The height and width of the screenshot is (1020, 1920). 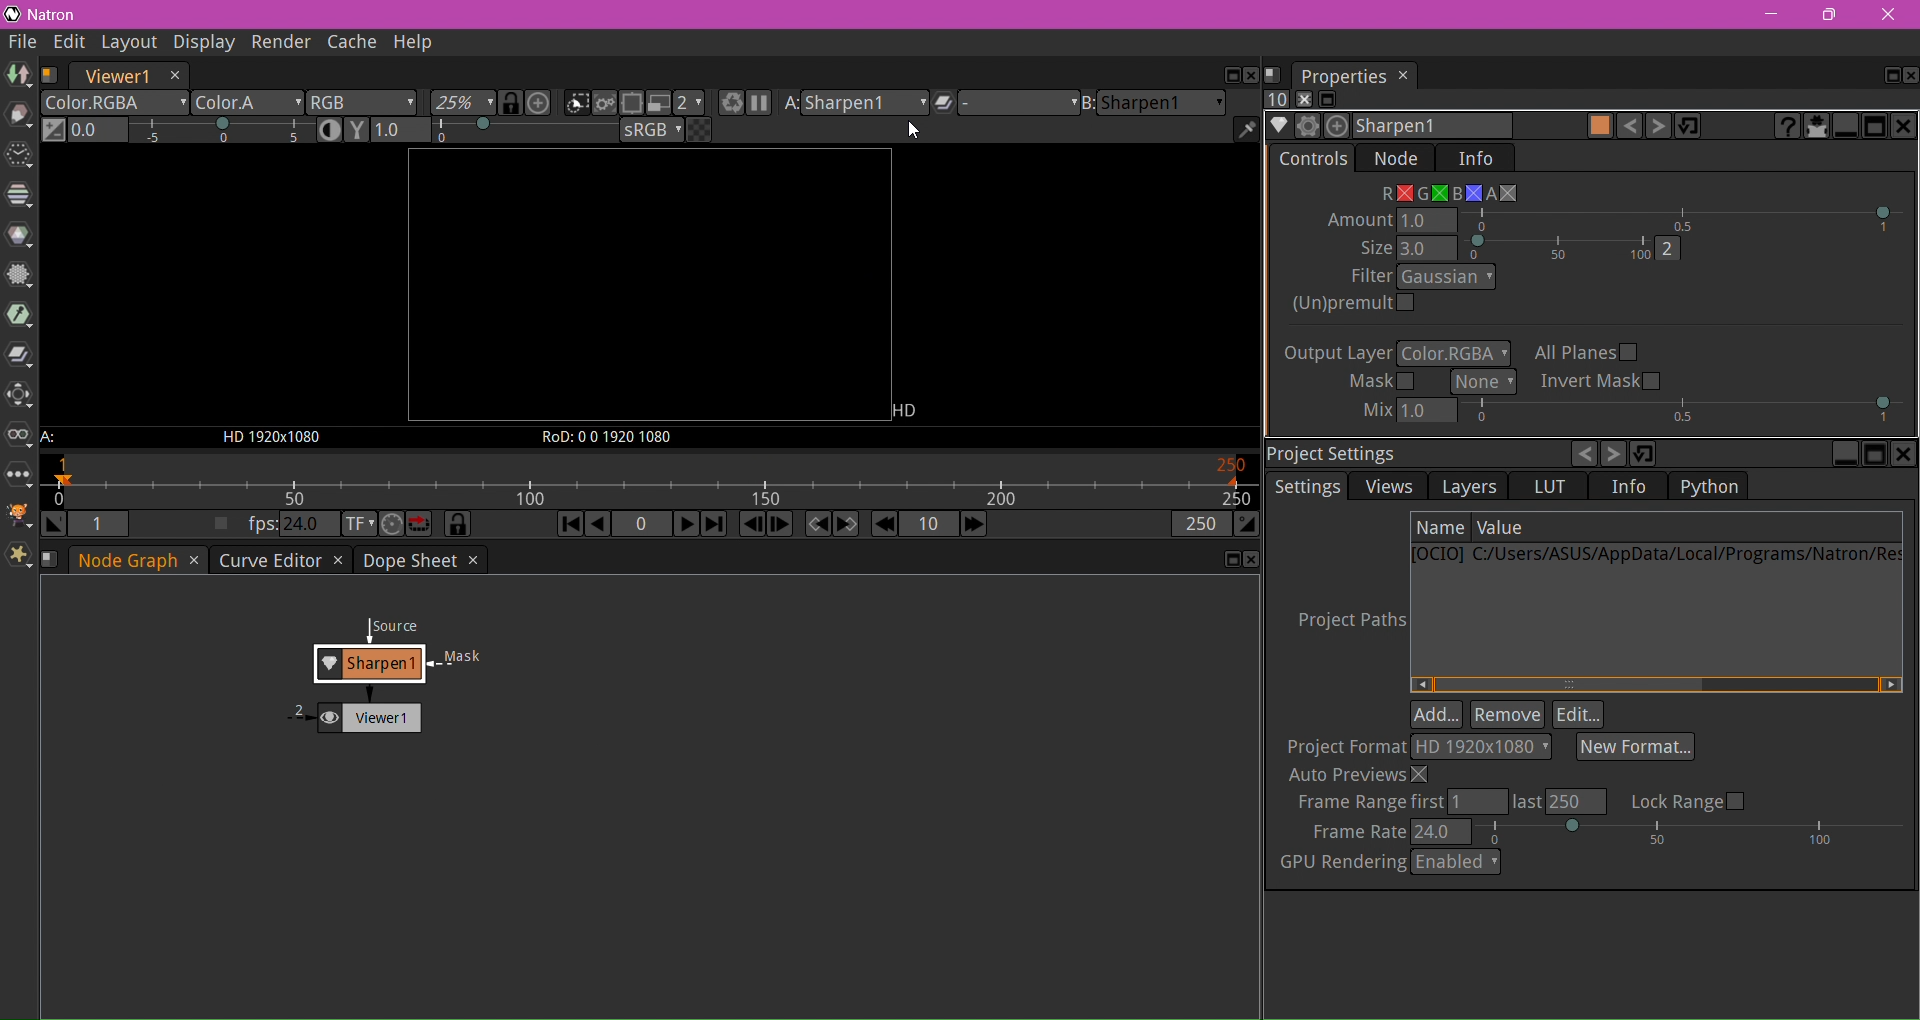 I want to click on First frame, so click(x=567, y=526).